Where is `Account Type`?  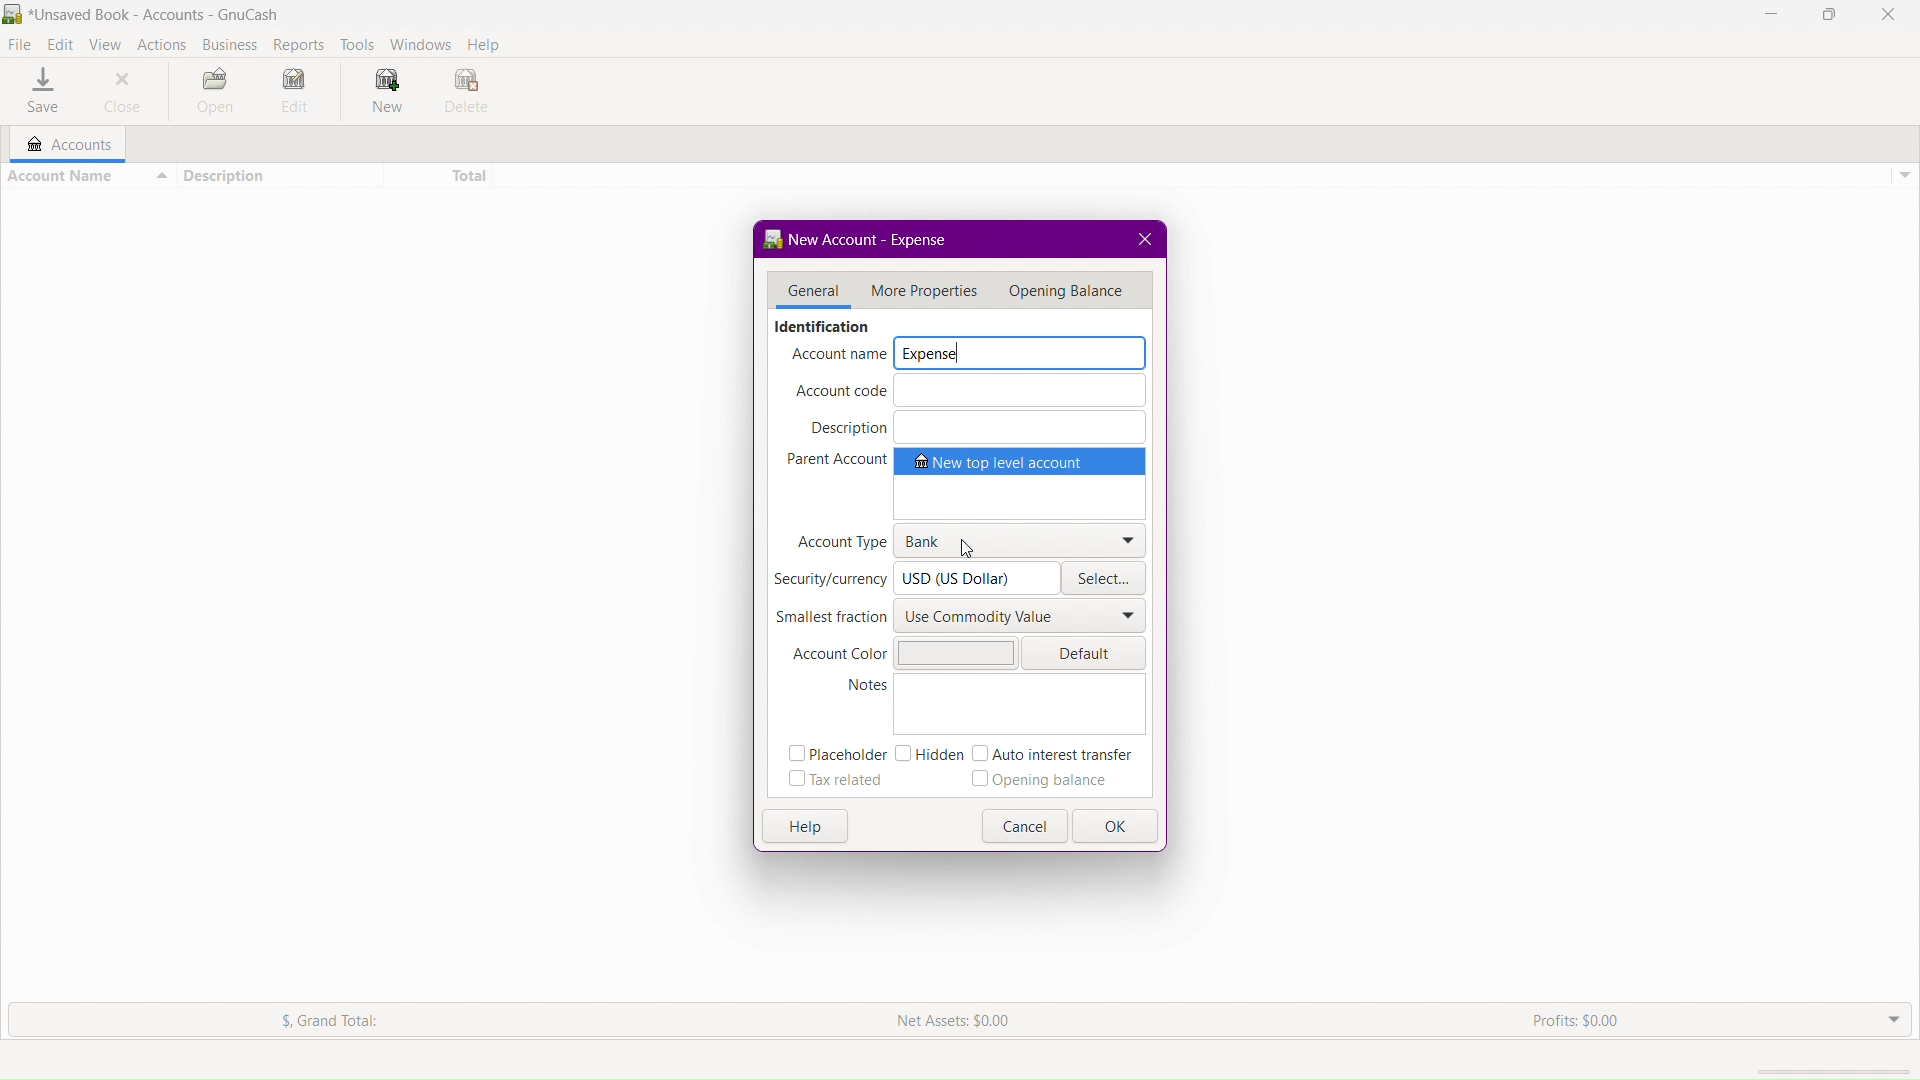 Account Type is located at coordinates (969, 540).